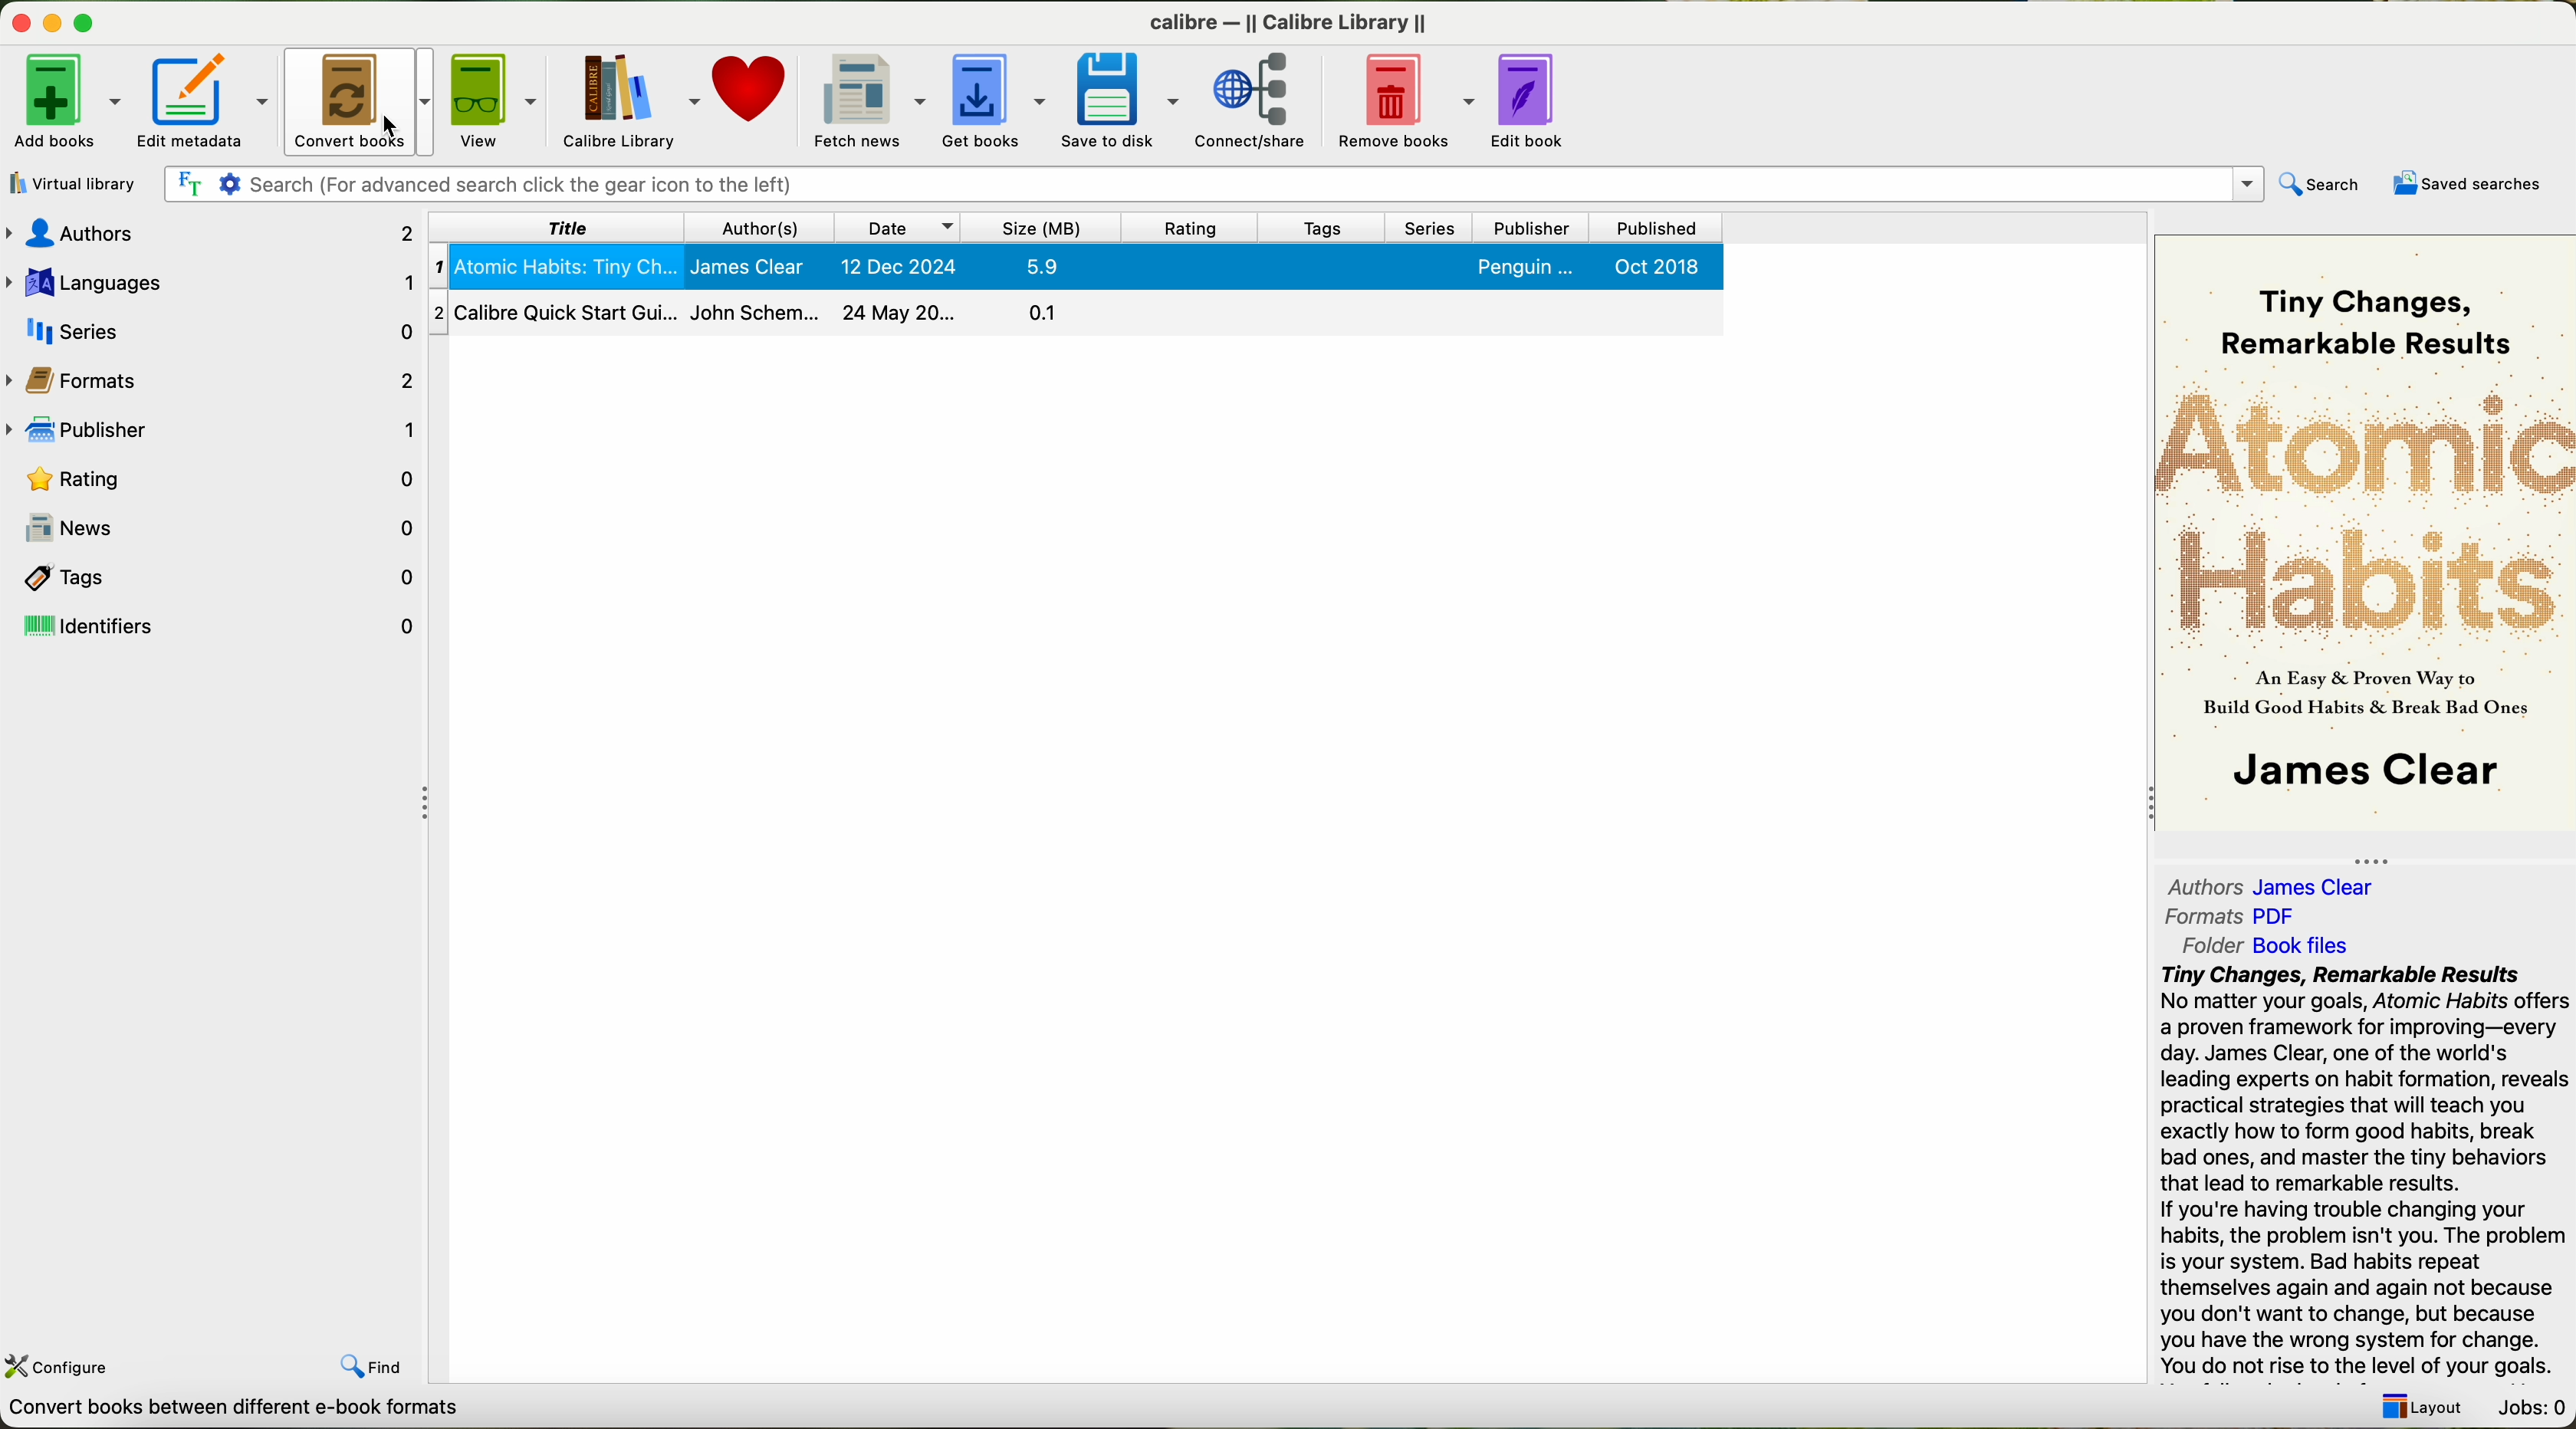 Image resolution: width=2576 pixels, height=1429 pixels. I want to click on series, so click(209, 329).